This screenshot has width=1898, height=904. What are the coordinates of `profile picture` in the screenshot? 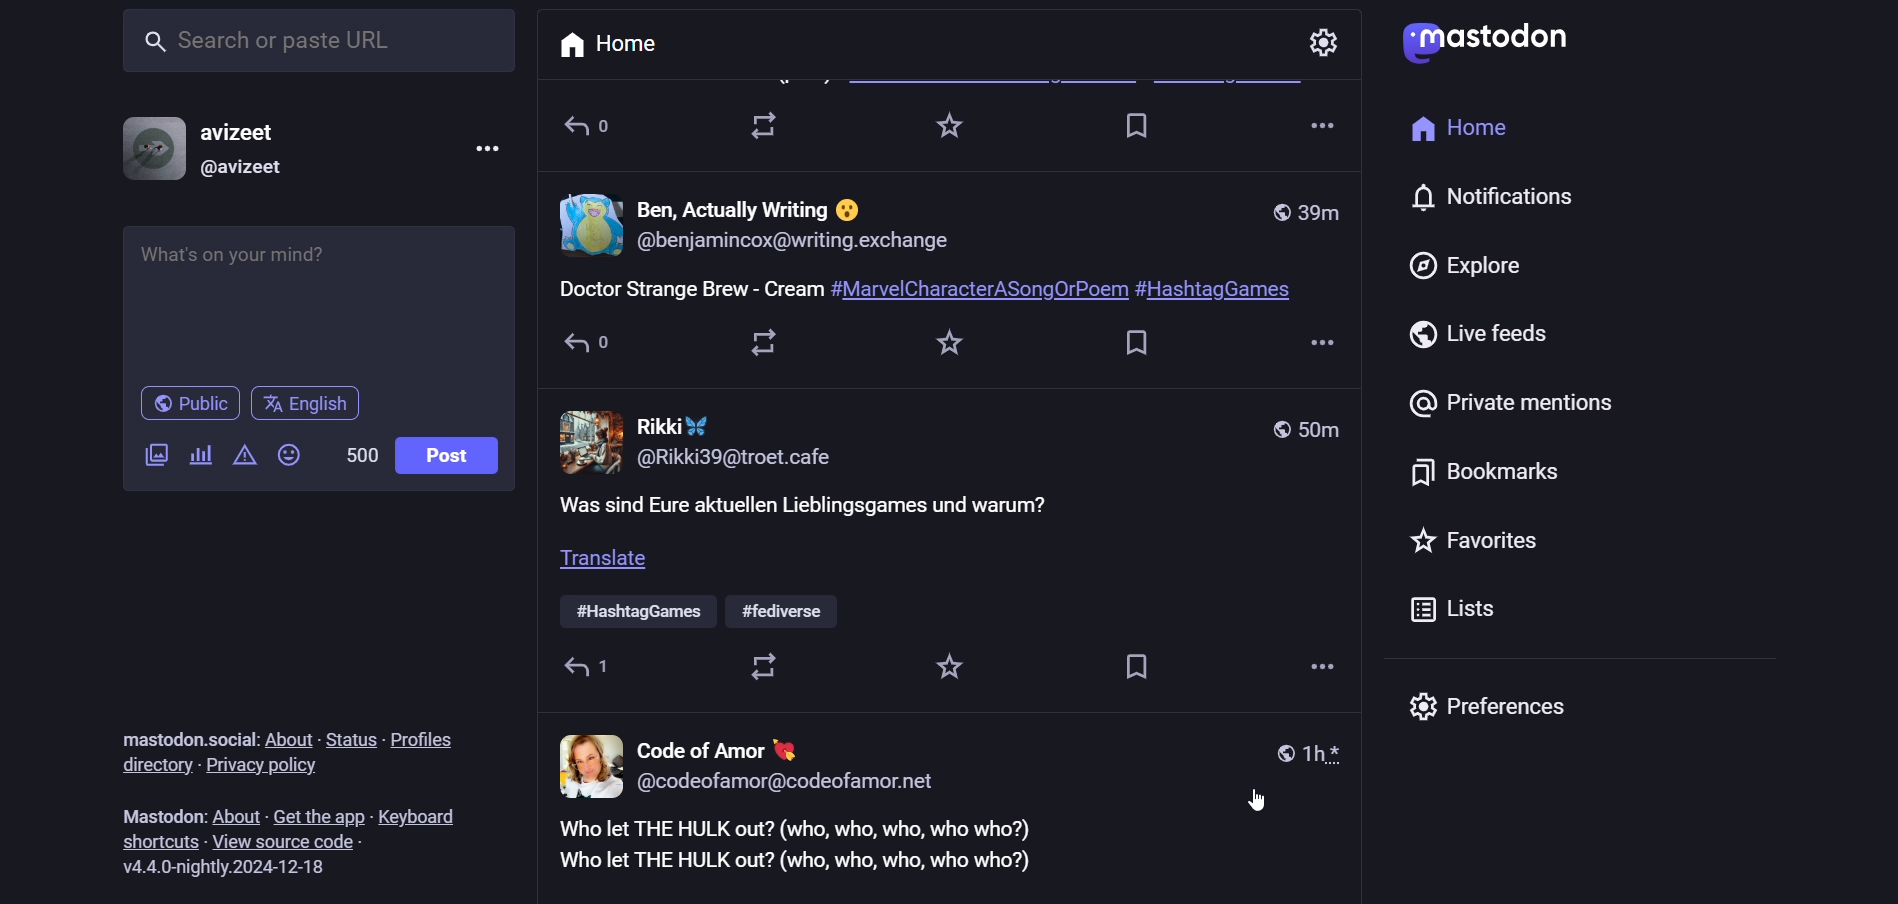 It's located at (143, 150).